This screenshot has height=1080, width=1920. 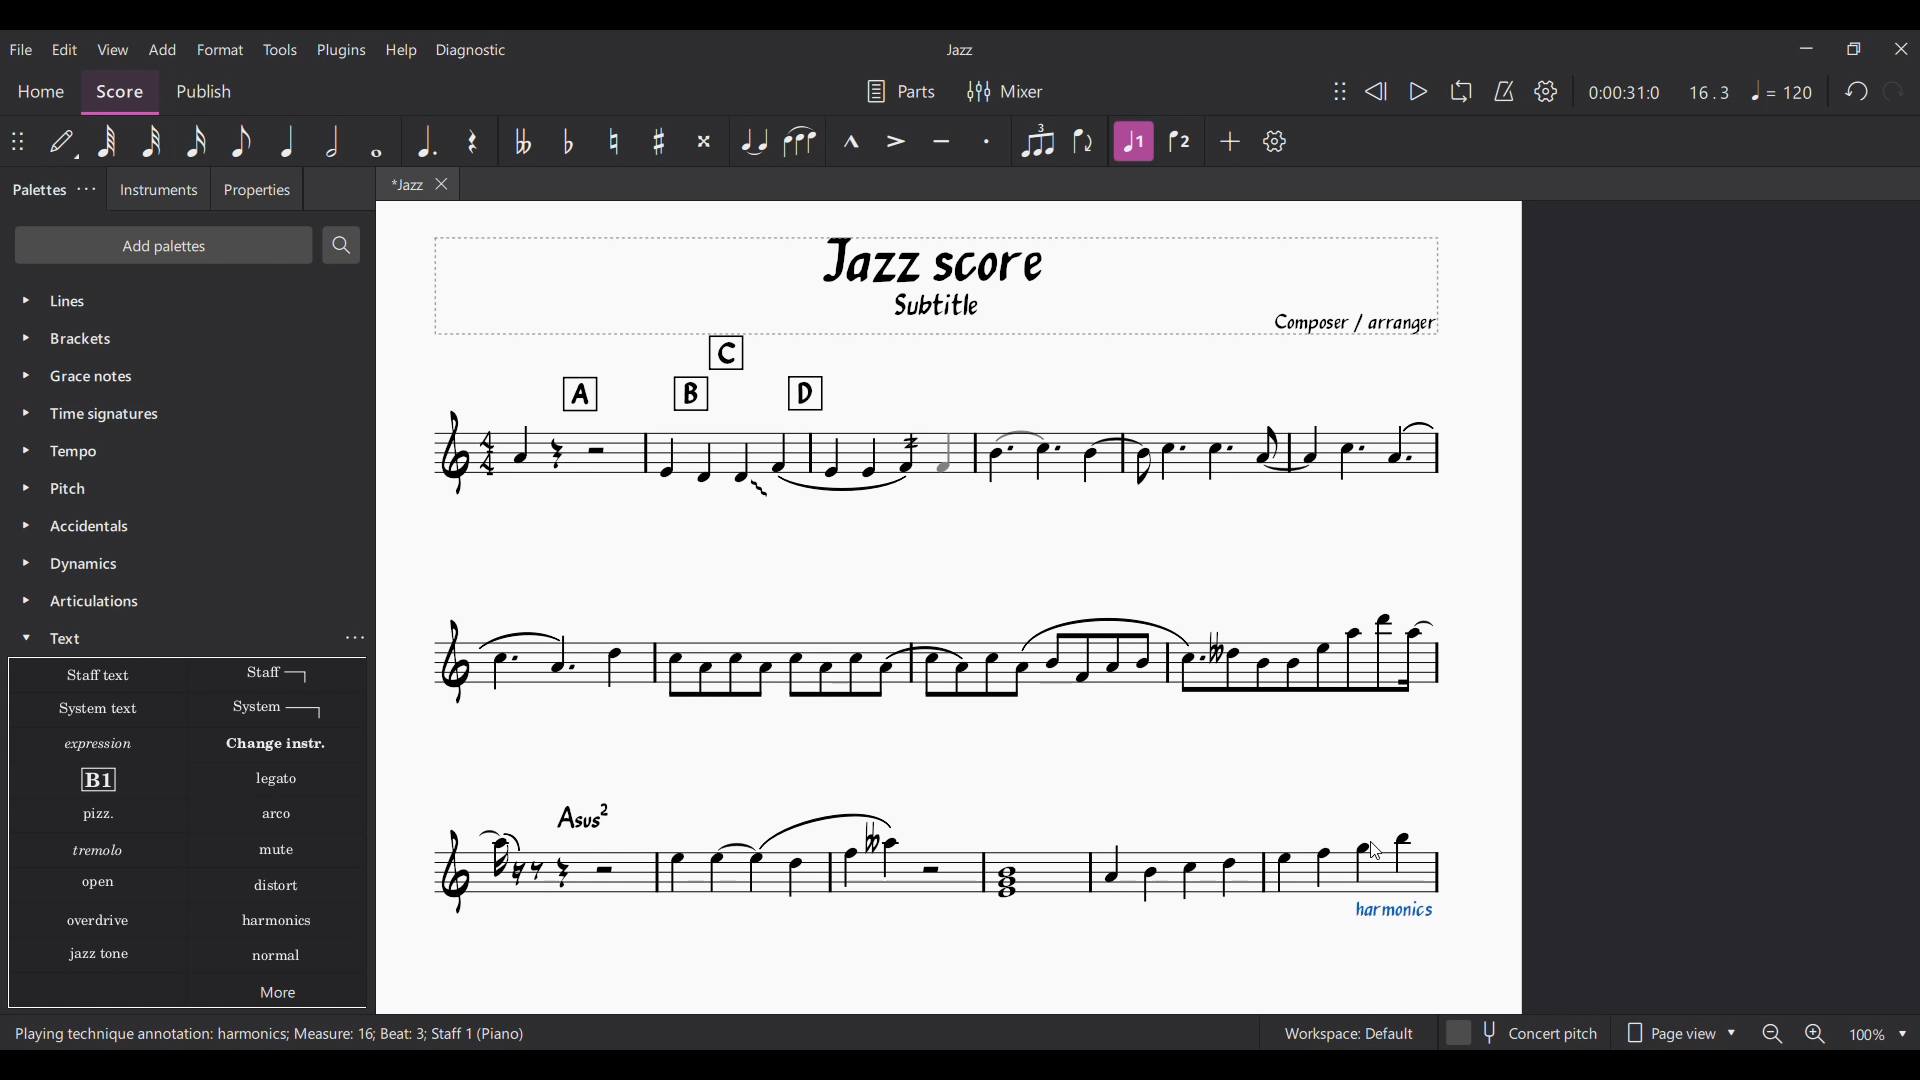 I want to click on Show in smaller tab, so click(x=1853, y=49).